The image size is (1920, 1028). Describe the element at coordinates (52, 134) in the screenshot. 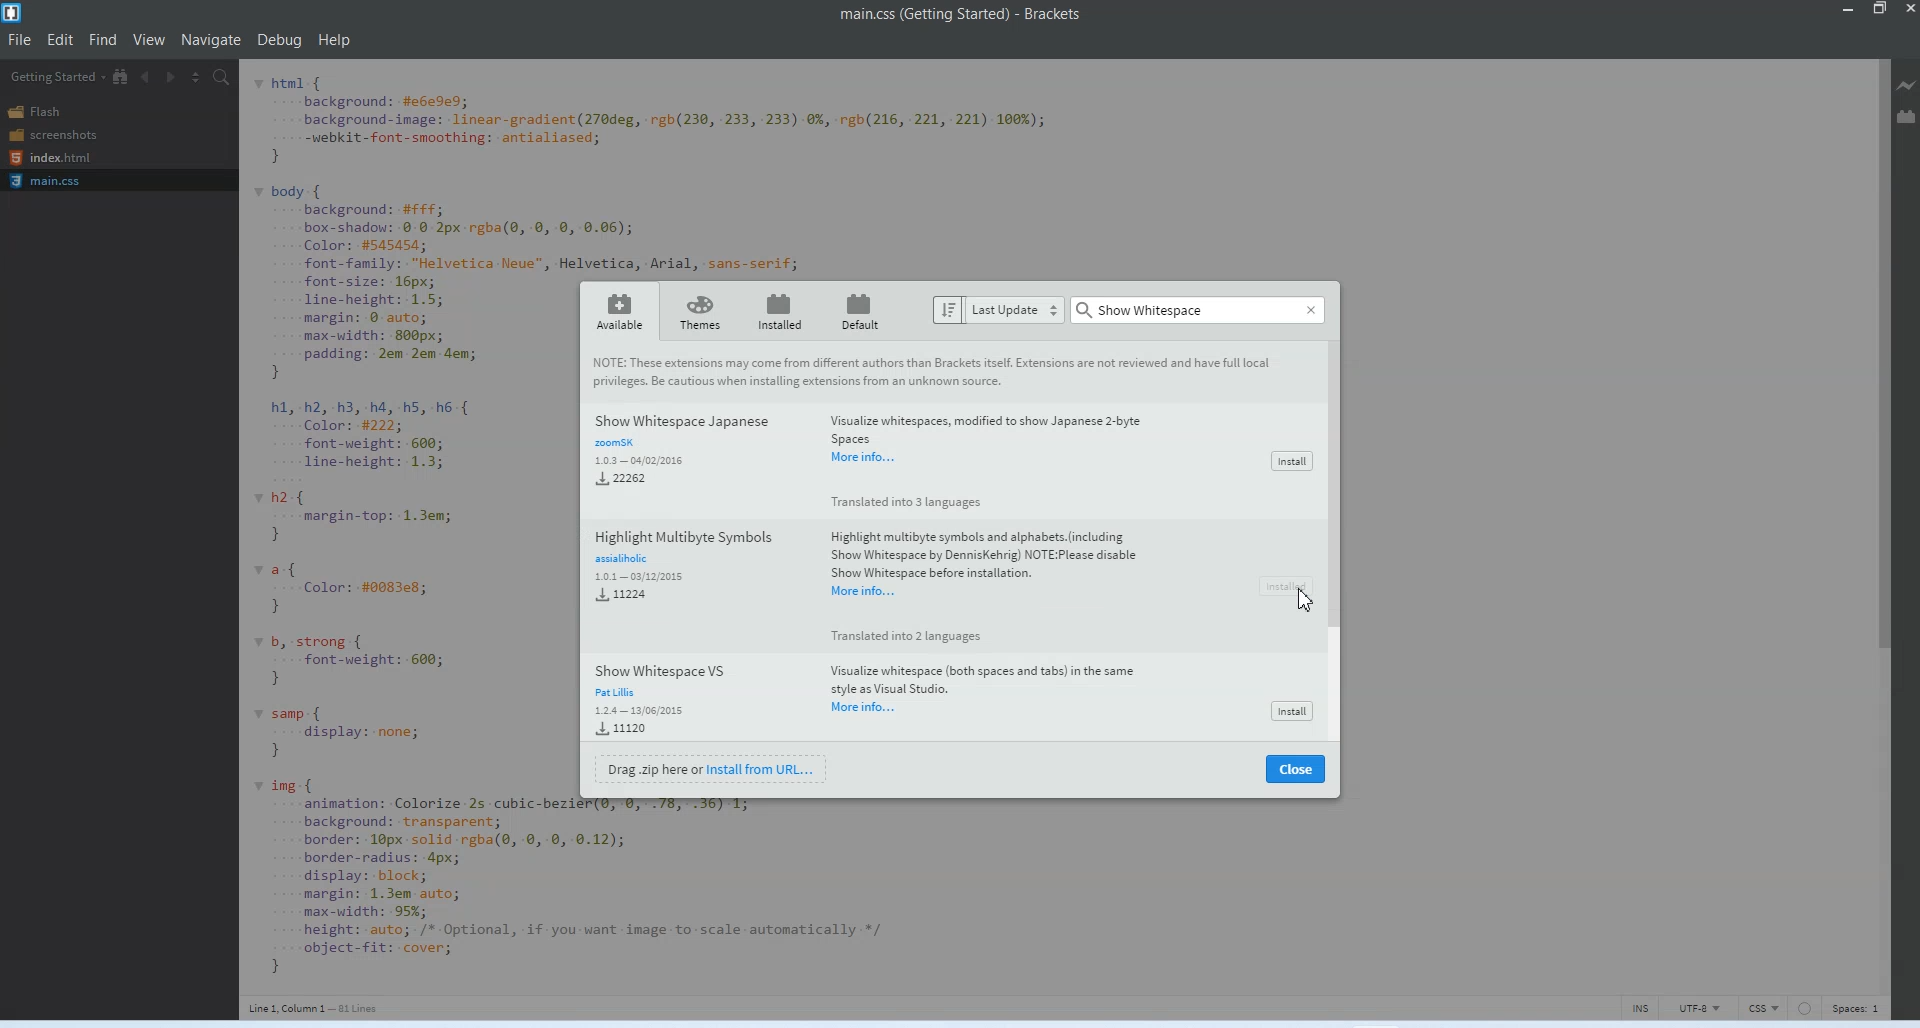

I see `Screenshots` at that location.